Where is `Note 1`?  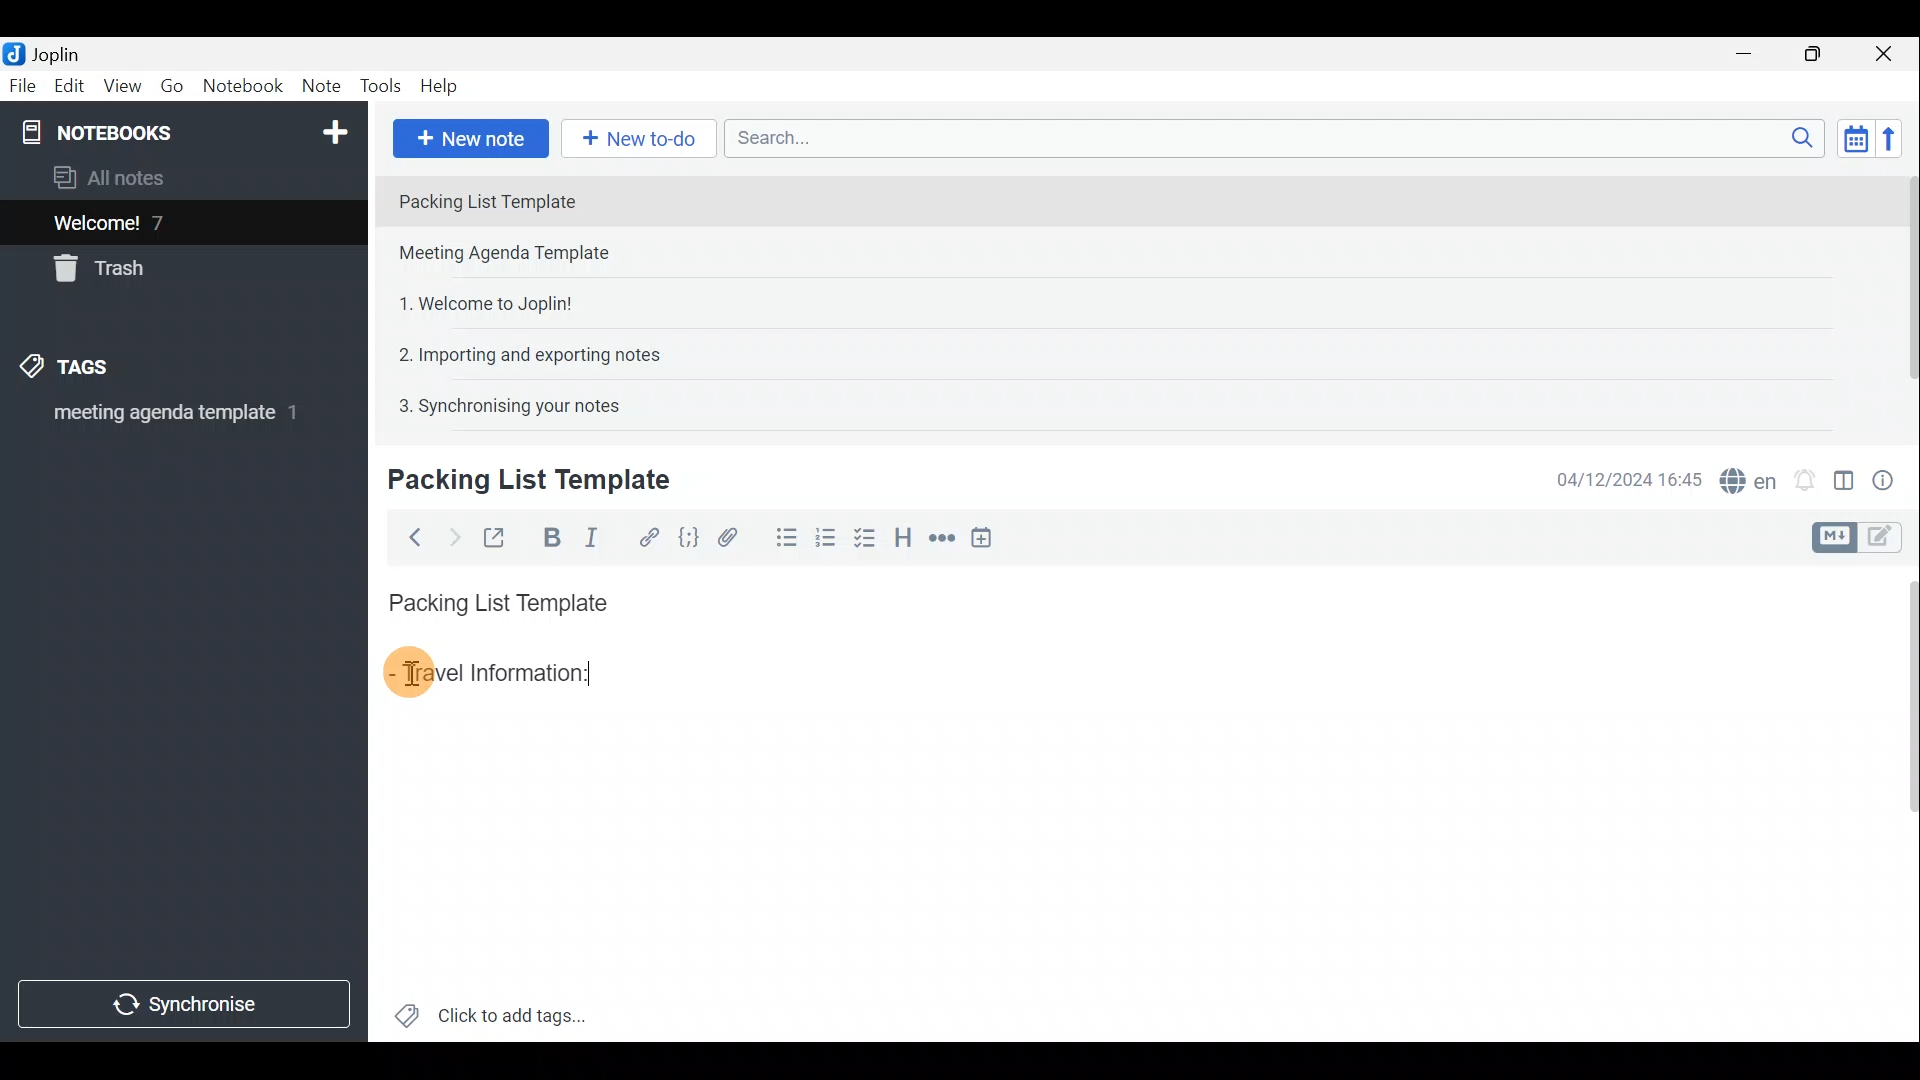
Note 1 is located at coordinates (559, 199).